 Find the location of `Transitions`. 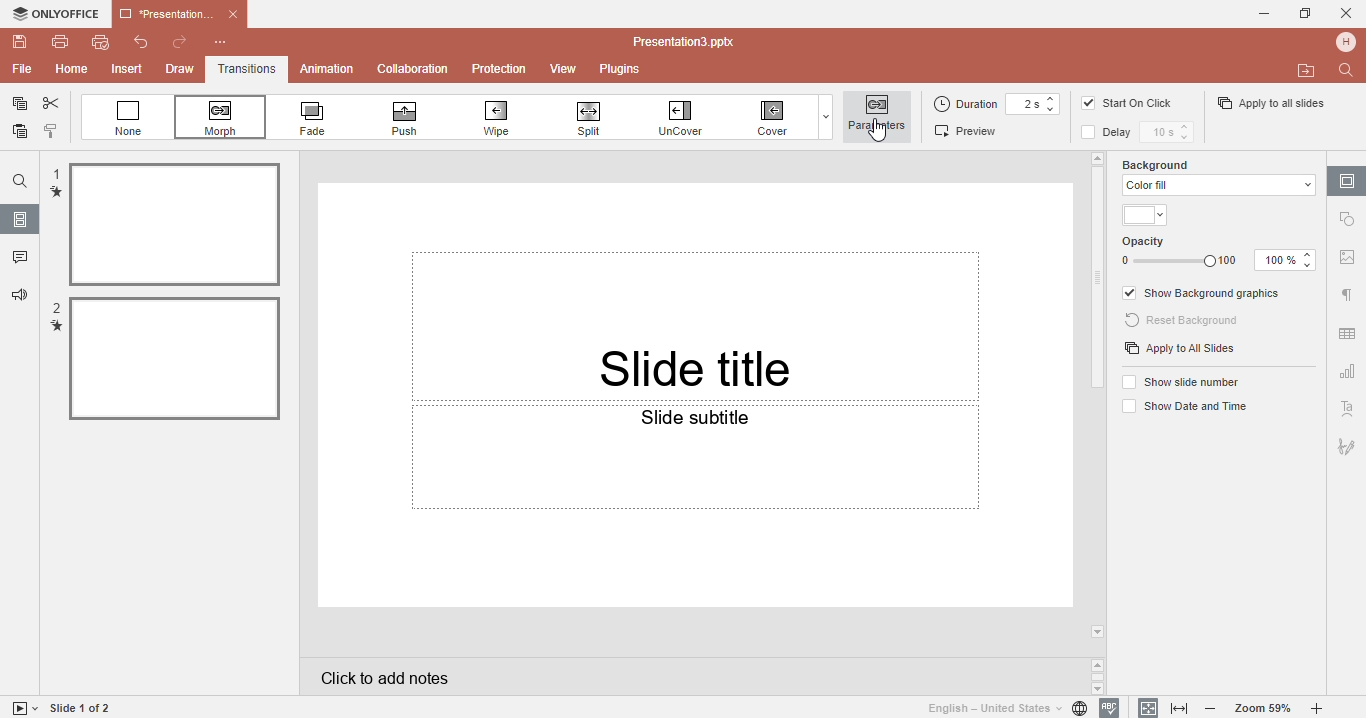

Transitions is located at coordinates (247, 70).